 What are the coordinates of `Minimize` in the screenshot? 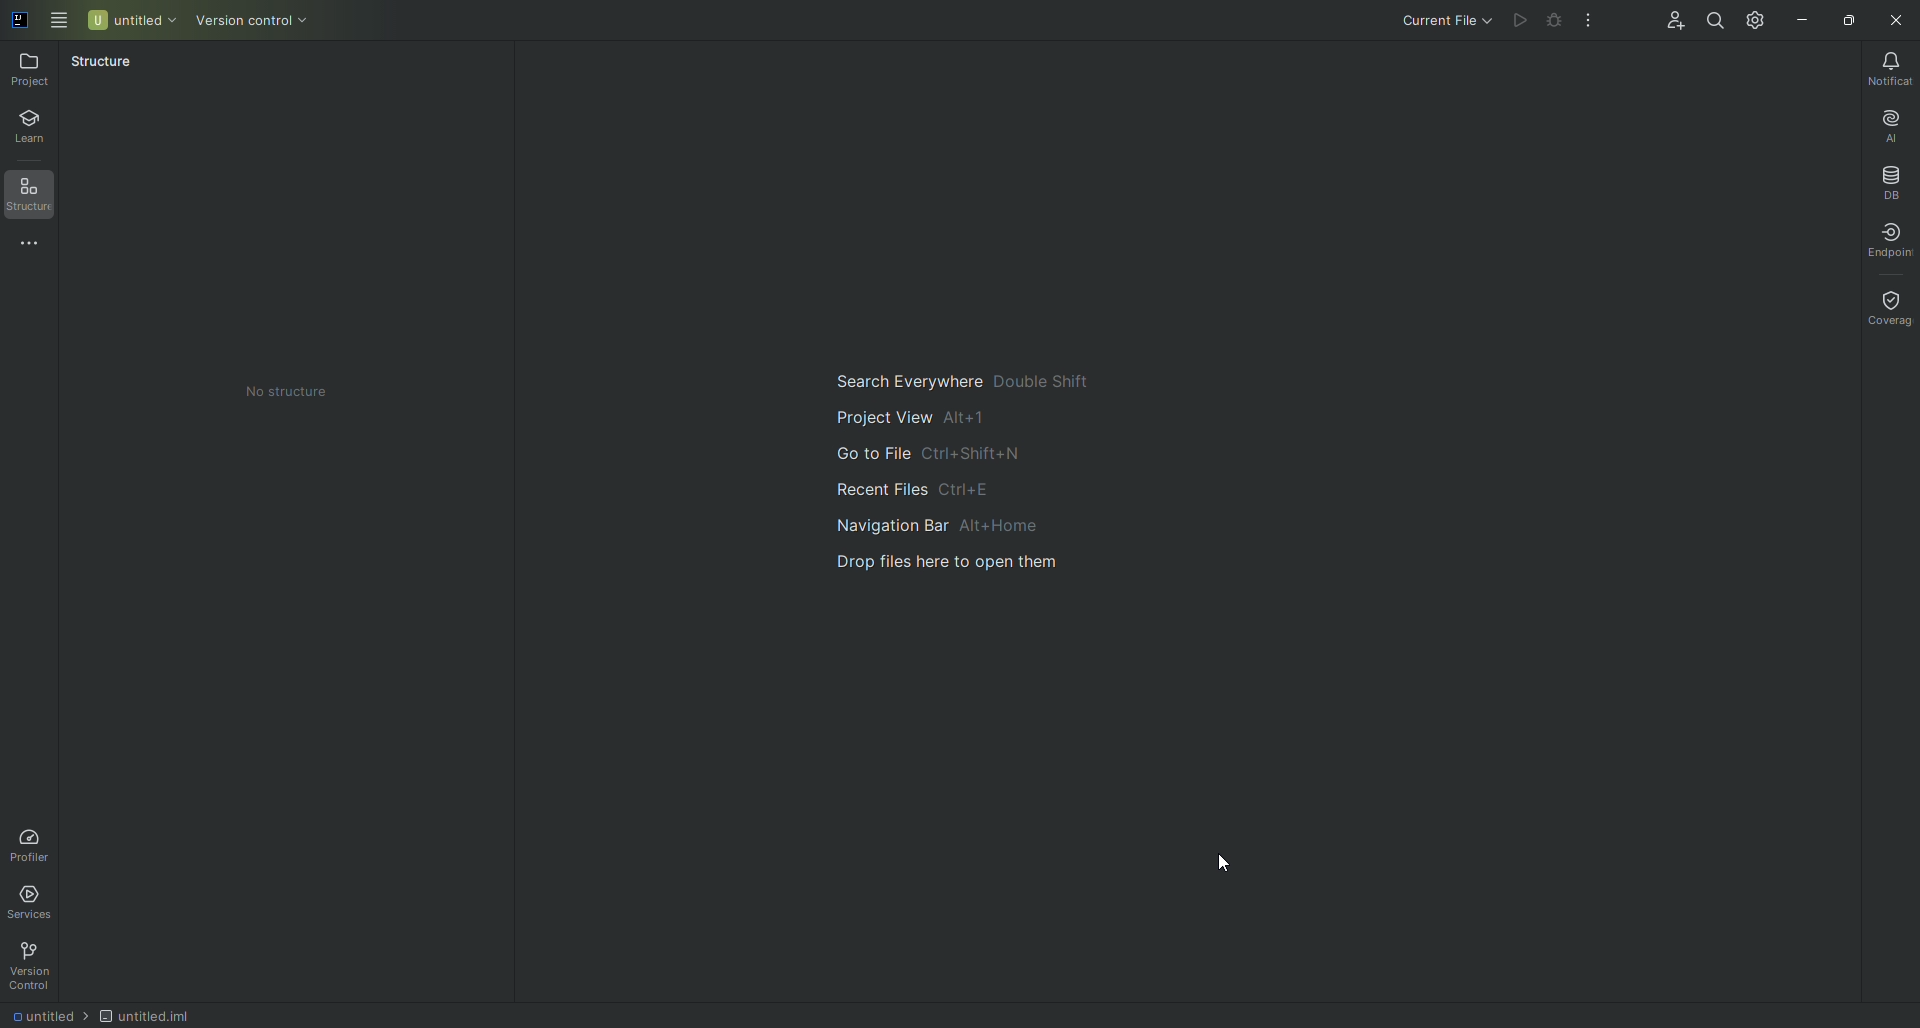 It's located at (1801, 18).